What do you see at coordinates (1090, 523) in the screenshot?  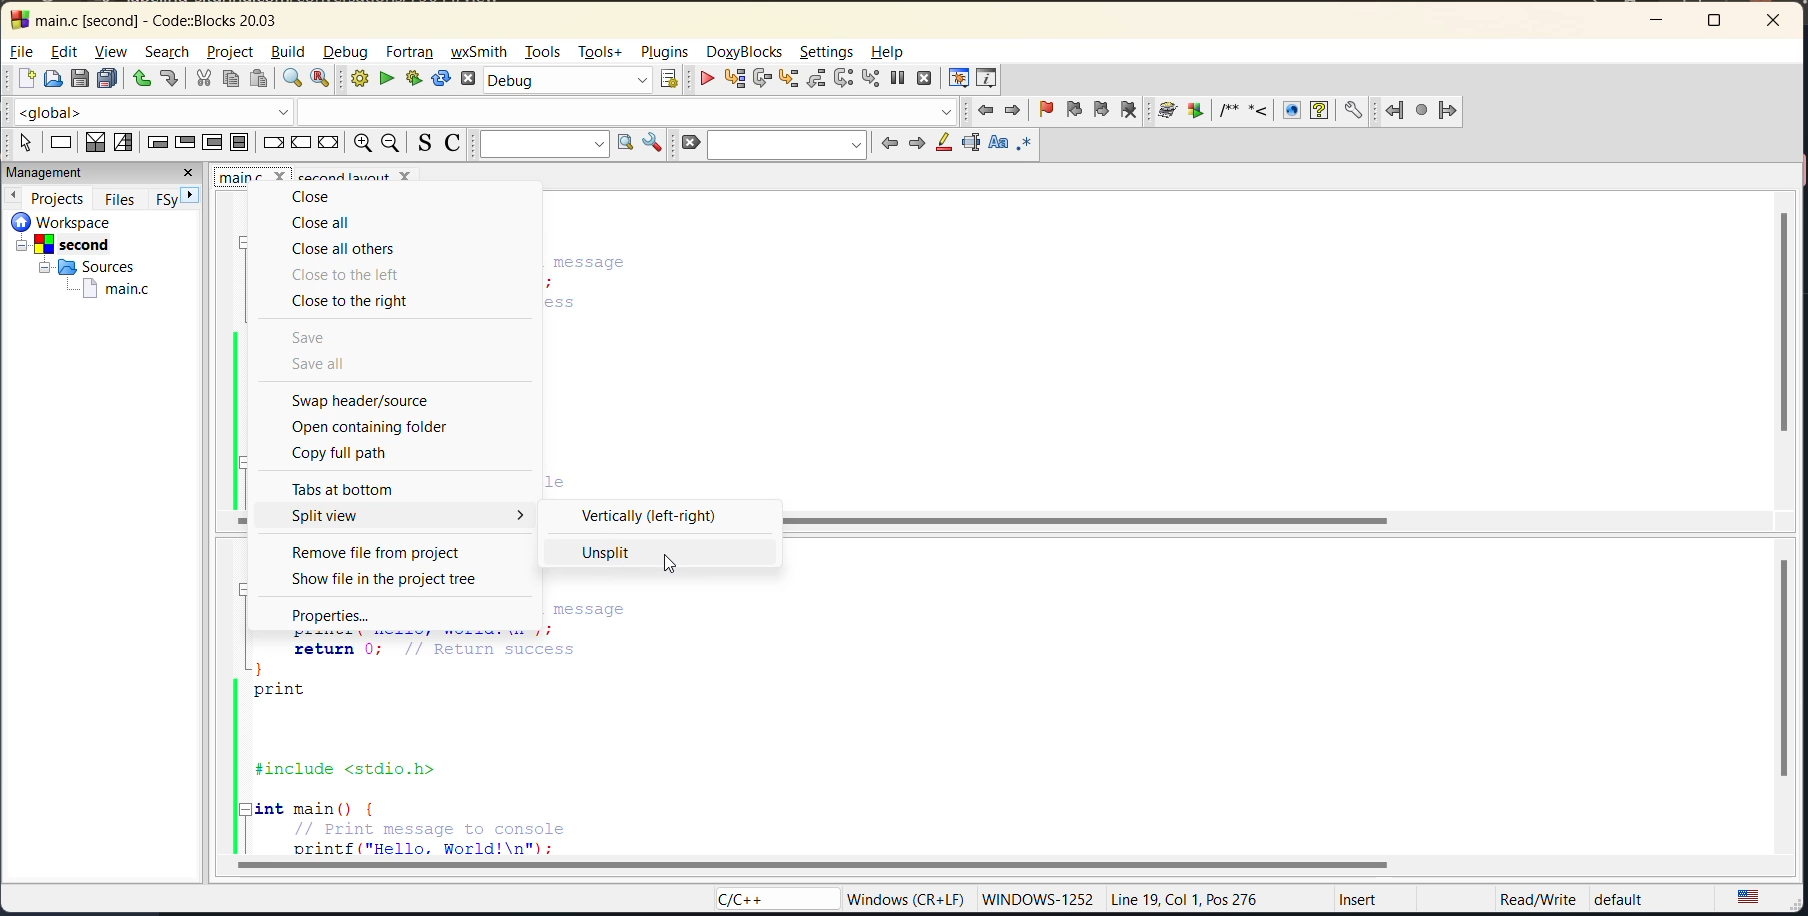 I see `scrollbar` at bounding box center [1090, 523].